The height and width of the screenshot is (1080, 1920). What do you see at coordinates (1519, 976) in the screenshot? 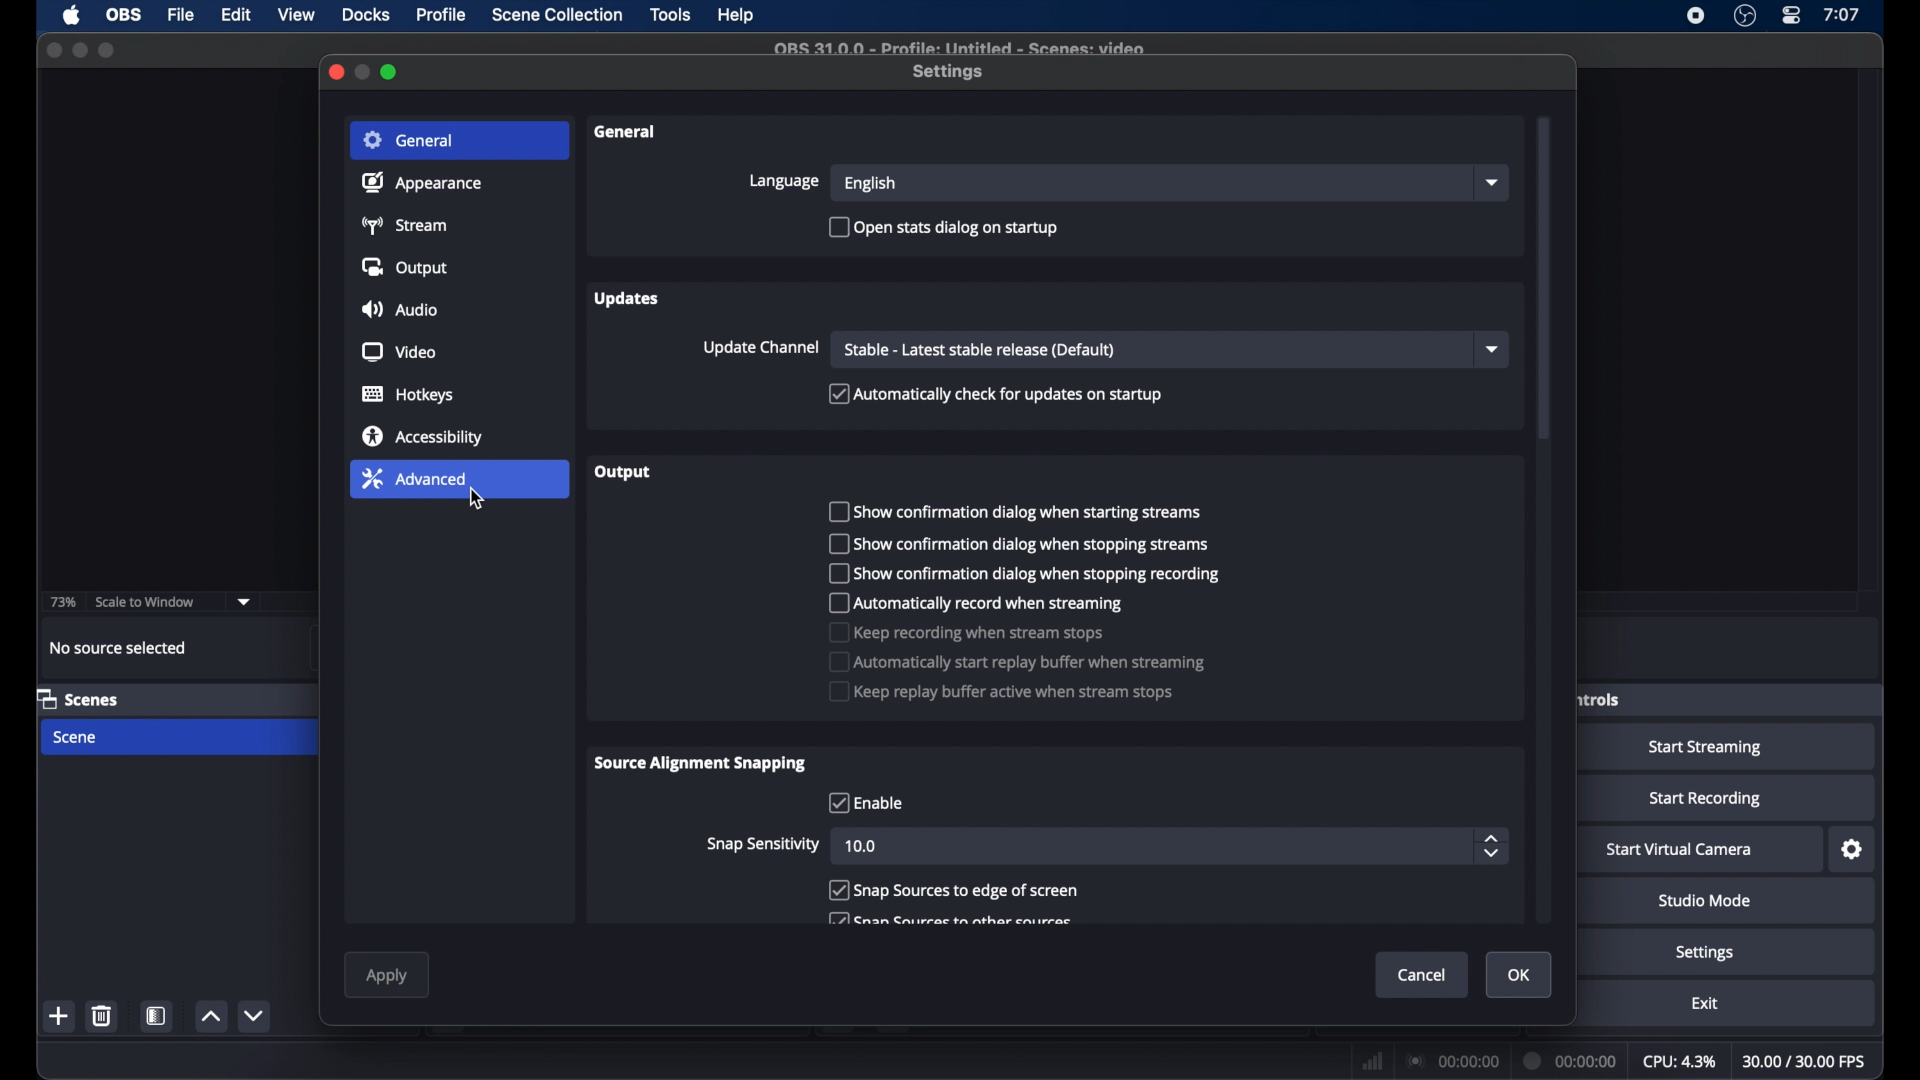
I see `ok` at bounding box center [1519, 976].